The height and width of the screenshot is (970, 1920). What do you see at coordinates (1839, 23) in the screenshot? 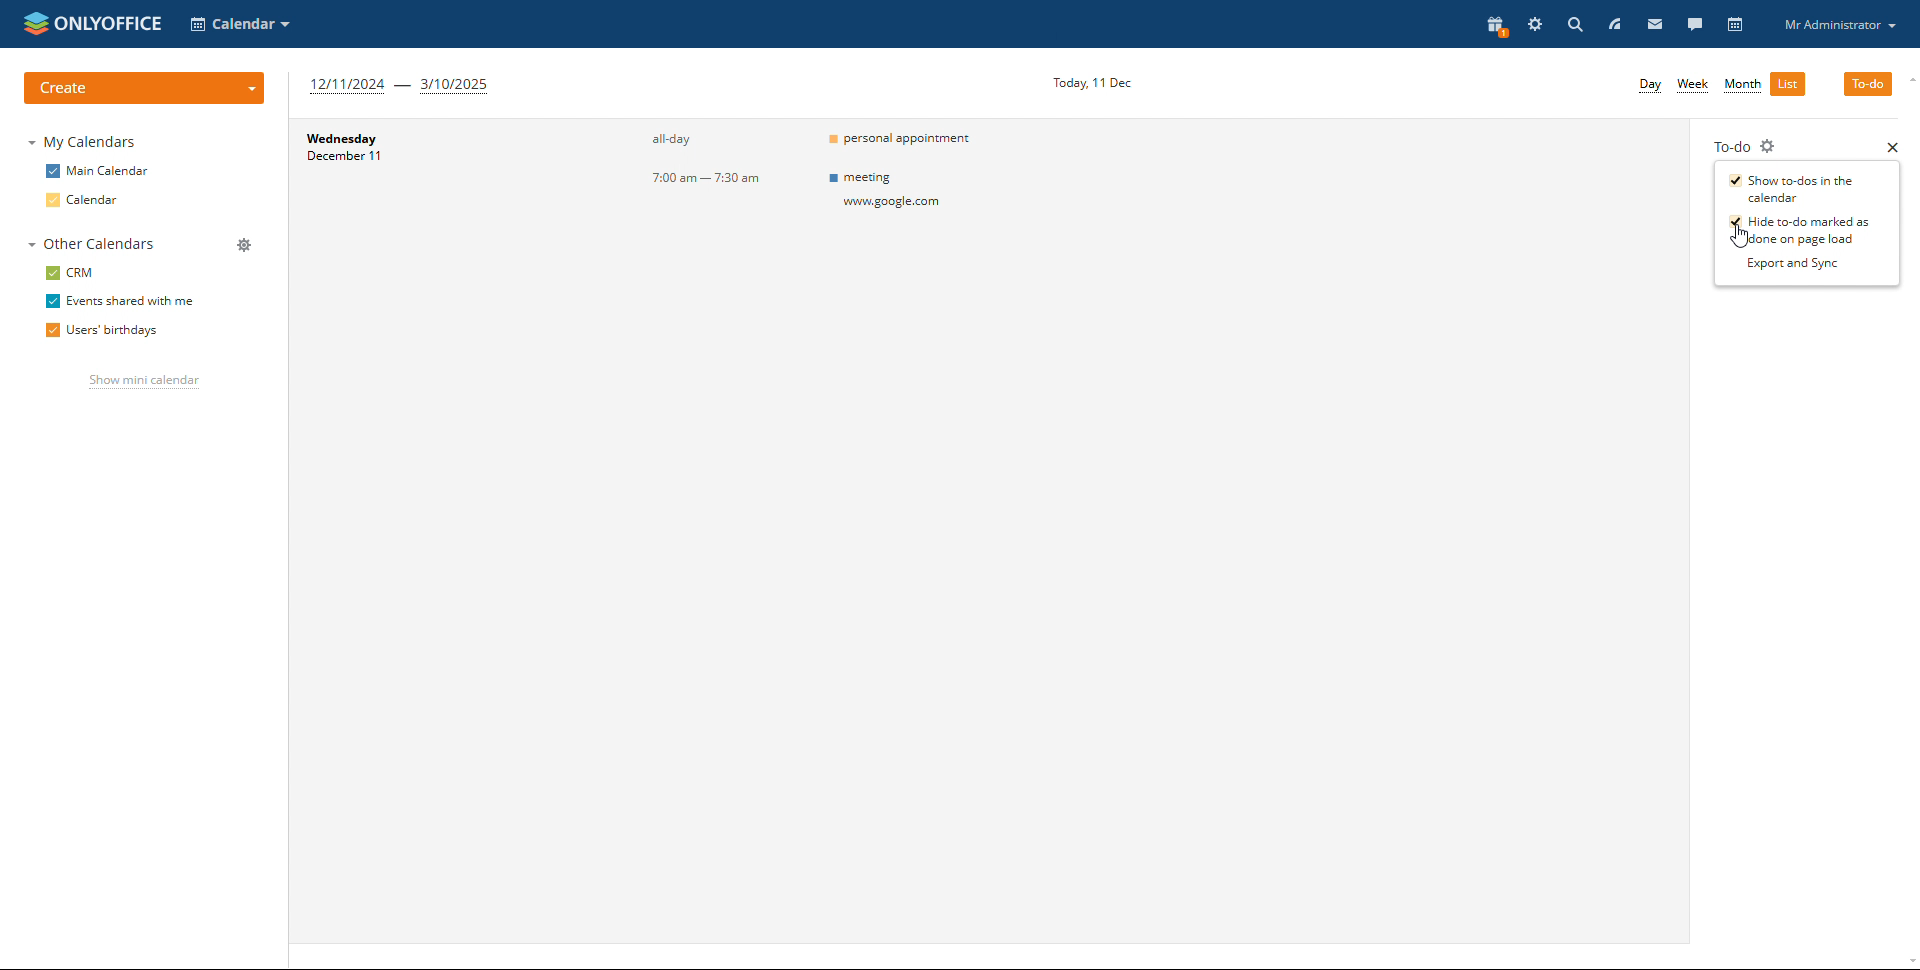
I see `profile` at bounding box center [1839, 23].